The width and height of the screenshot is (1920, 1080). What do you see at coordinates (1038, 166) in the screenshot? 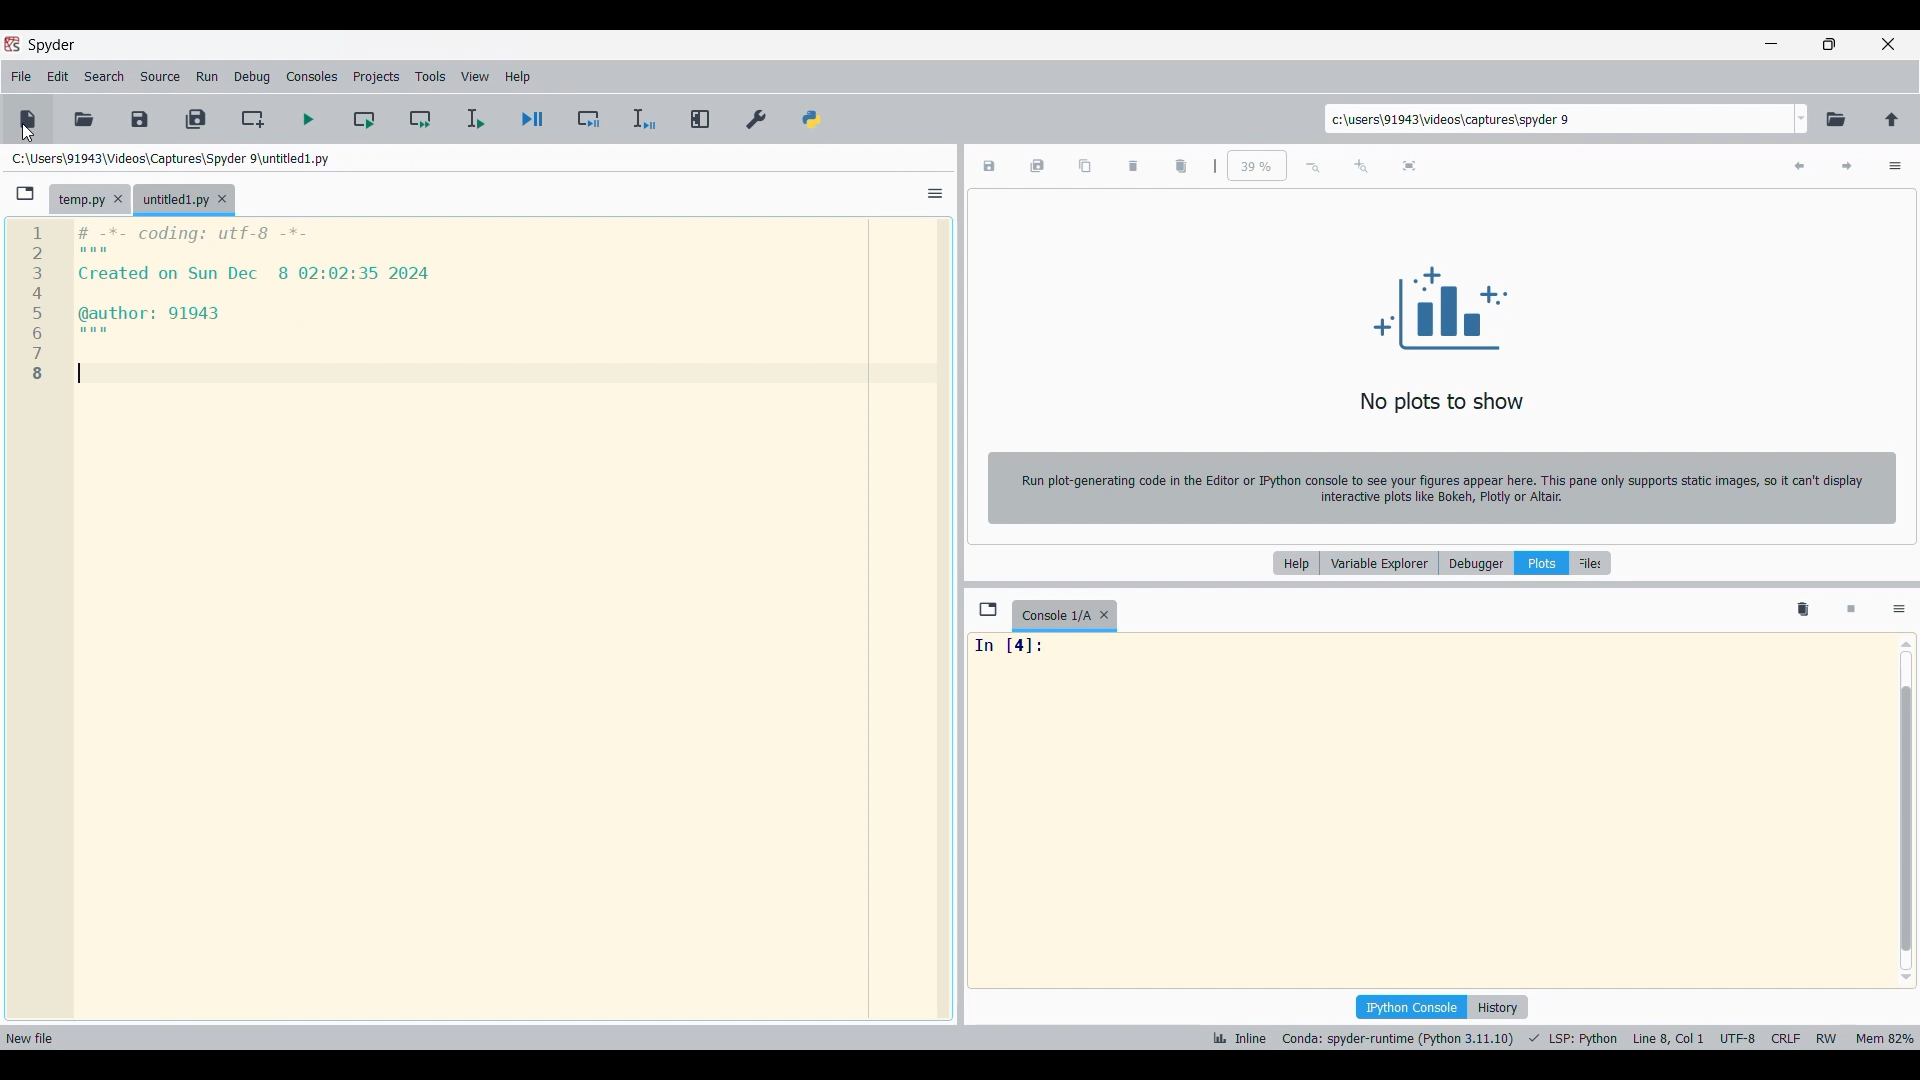
I see `Save all plots` at bounding box center [1038, 166].